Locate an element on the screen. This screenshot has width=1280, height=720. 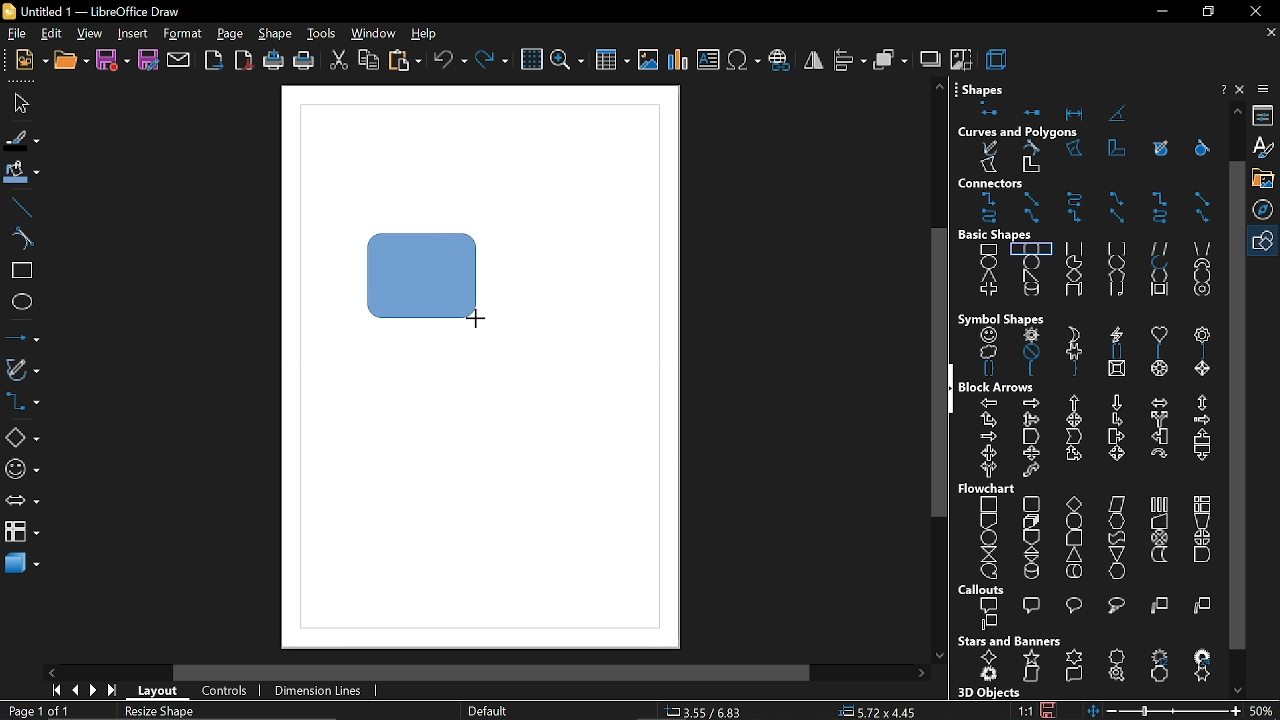
callouts is located at coordinates (985, 590).